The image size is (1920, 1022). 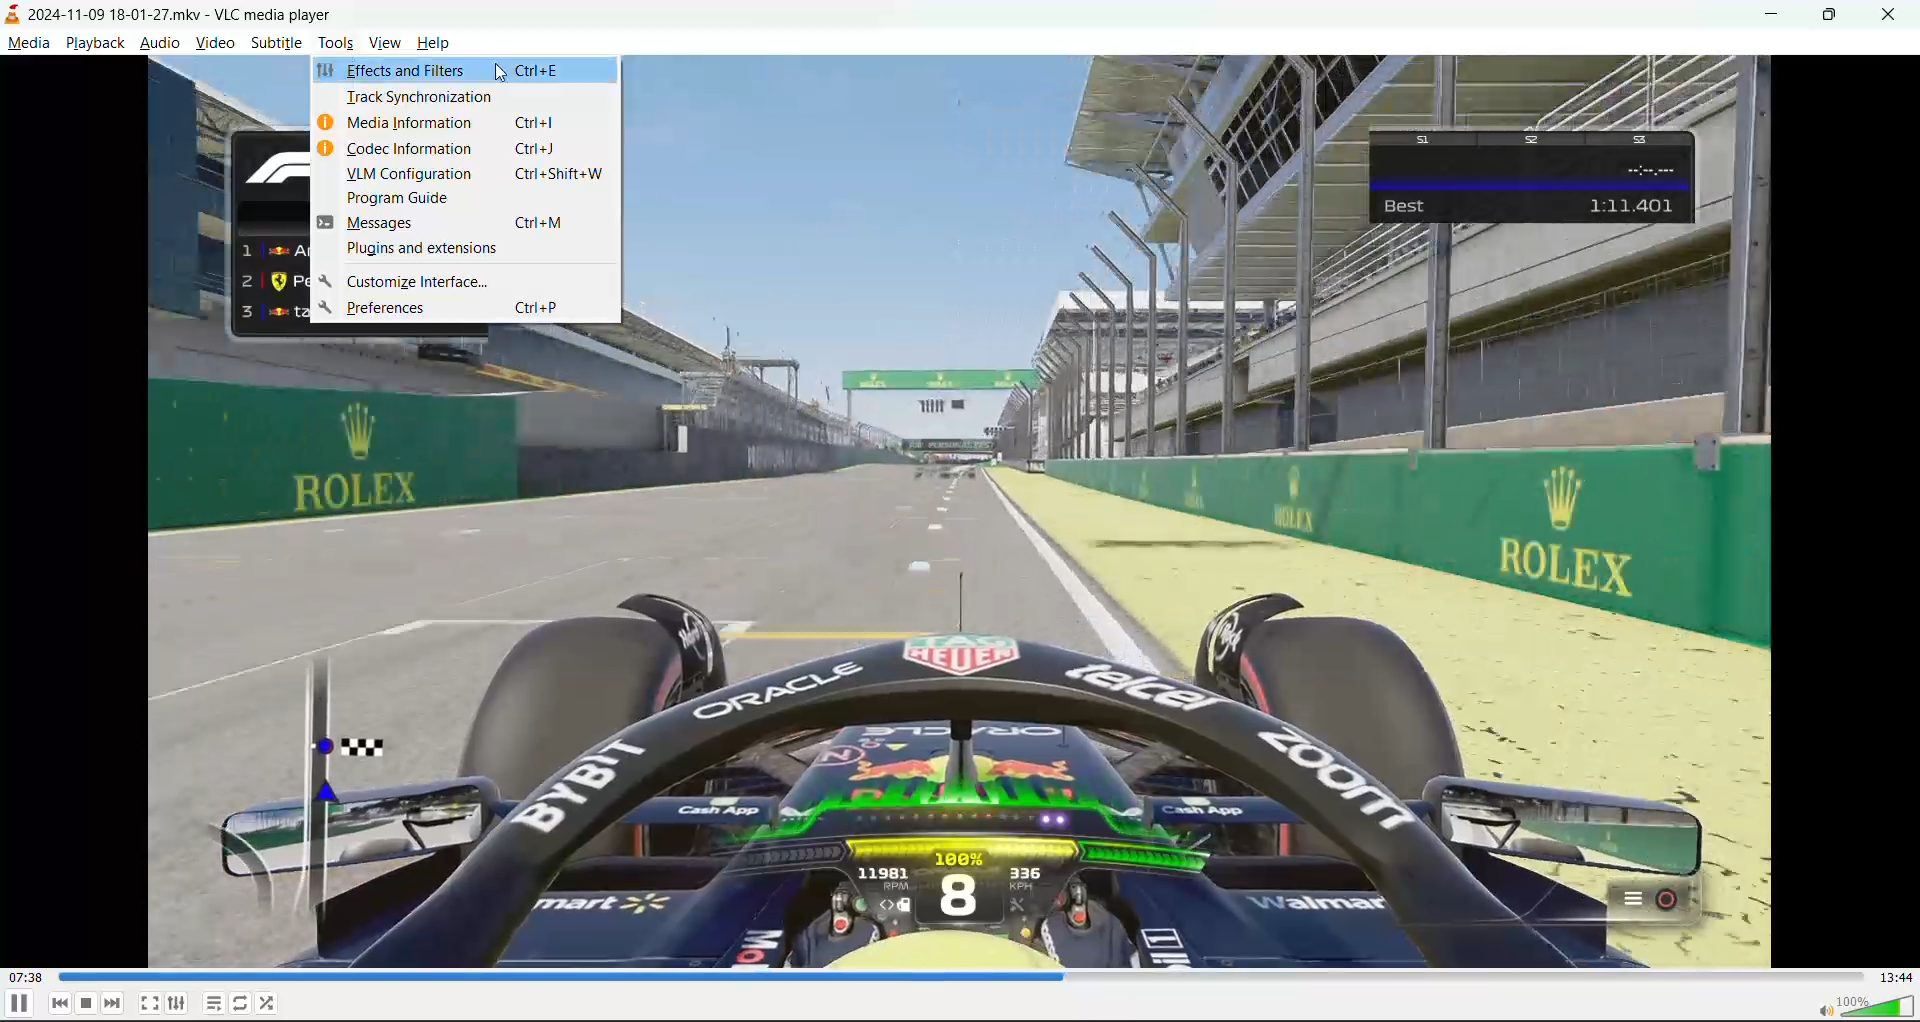 What do you see at coordinates (29, 978) in the screenshot?
I see `current track time` at bounding box center [29, 978].